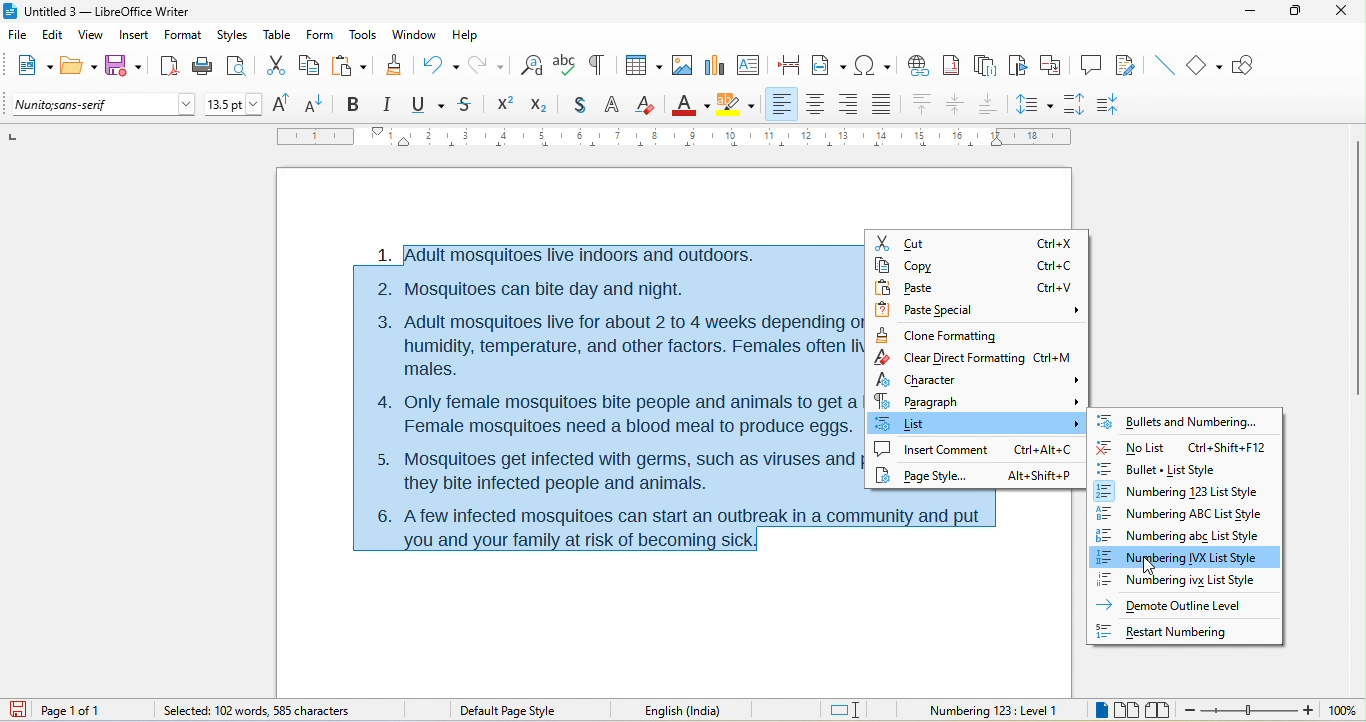  What do you see at coordinates (1099, 711) in the screenshot?
I see `single page view` at bounding box center [1099, 711].